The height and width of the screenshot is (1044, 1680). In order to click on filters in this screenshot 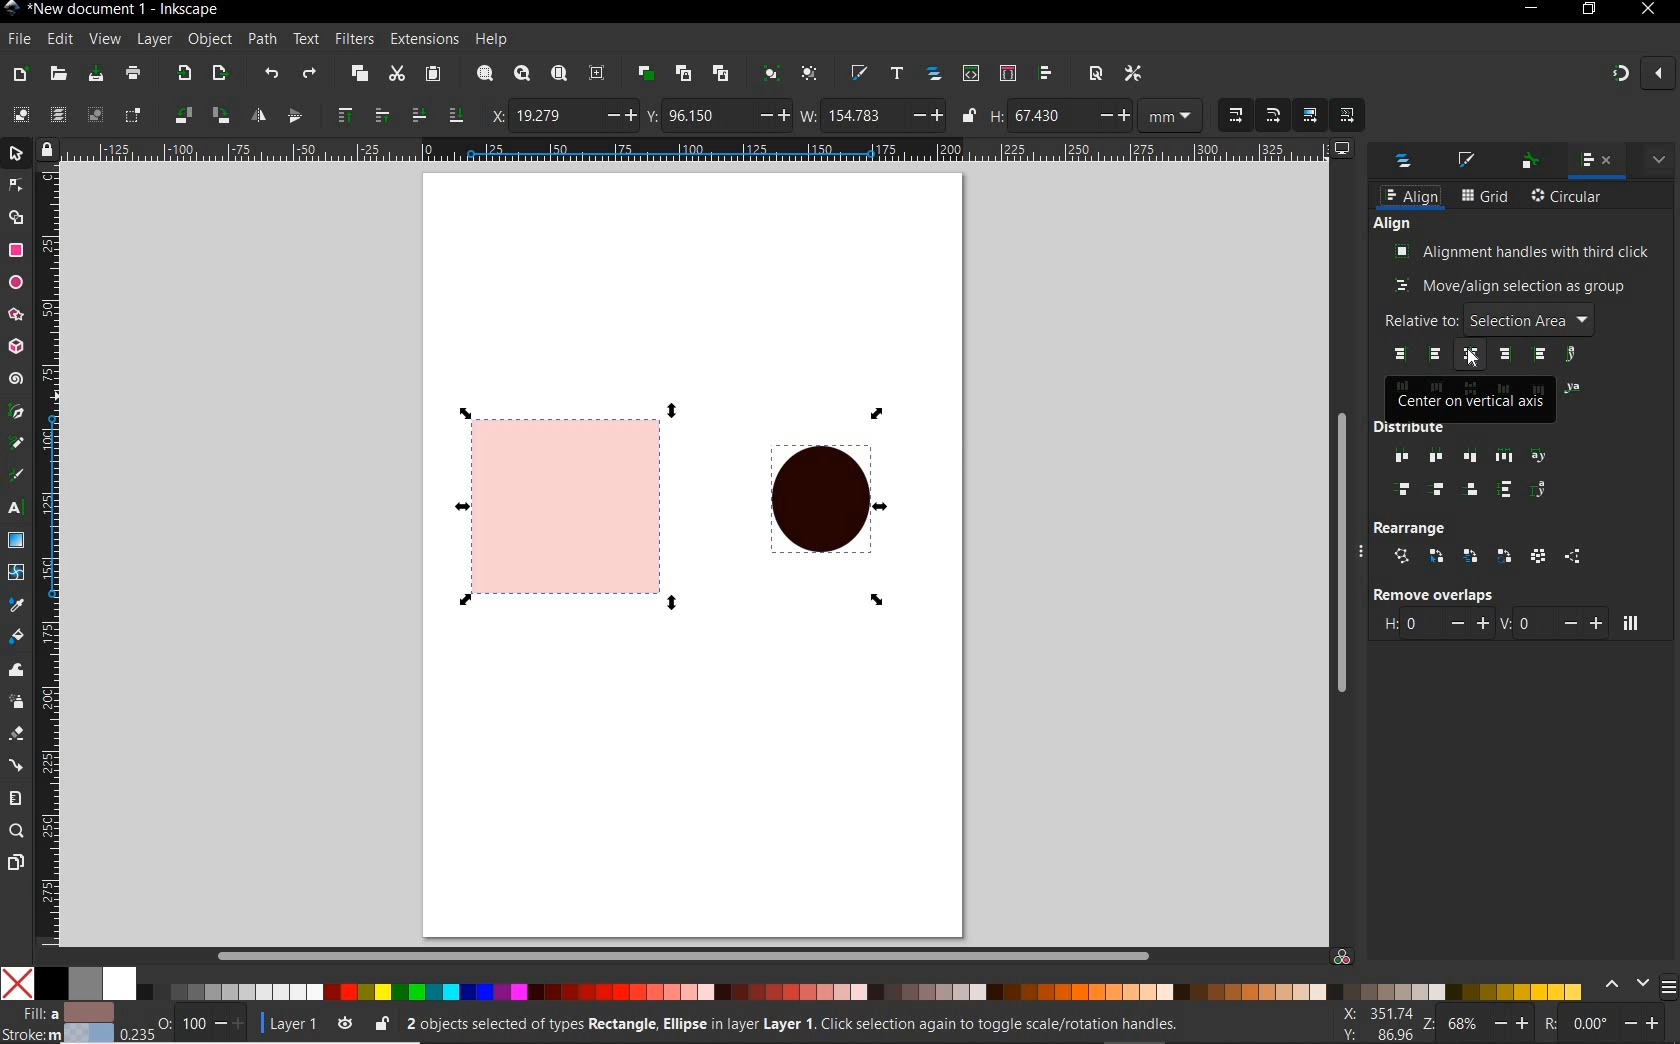, I will do `click(353, 40)`.